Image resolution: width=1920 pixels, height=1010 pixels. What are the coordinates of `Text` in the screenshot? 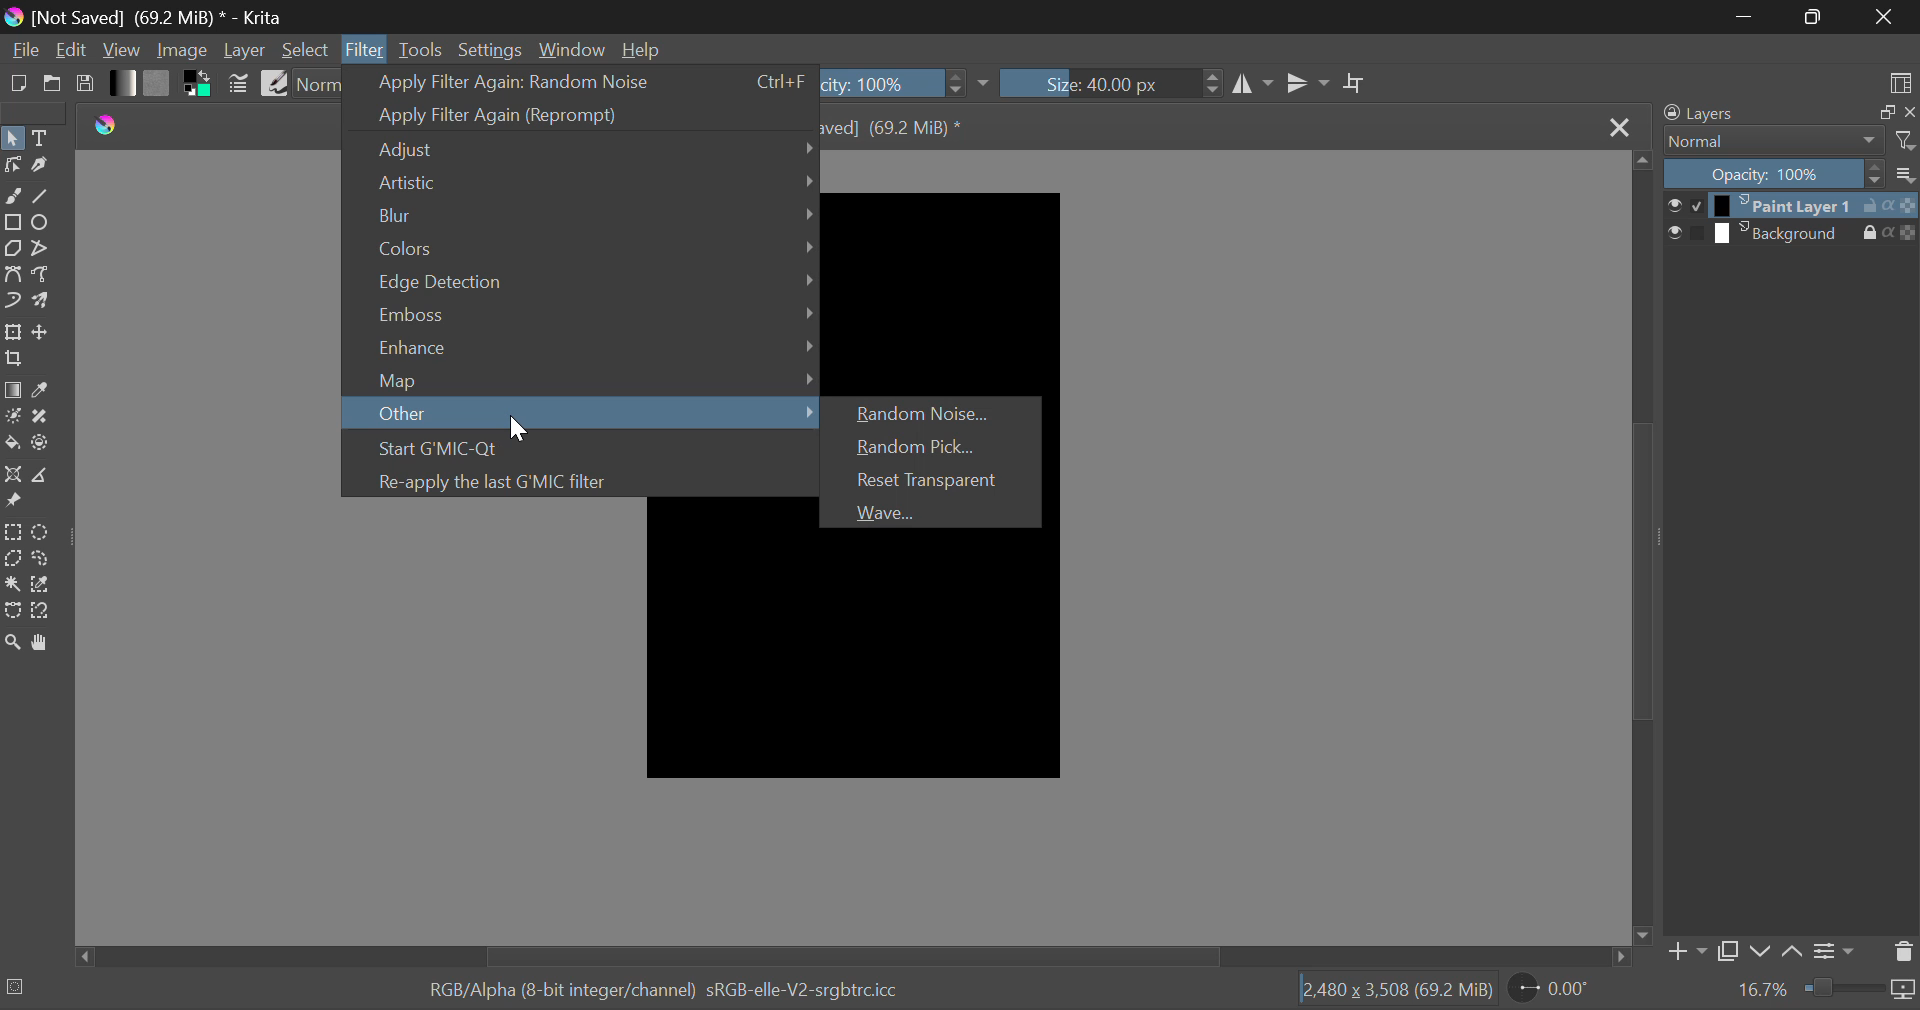 It's located at (41, 136).